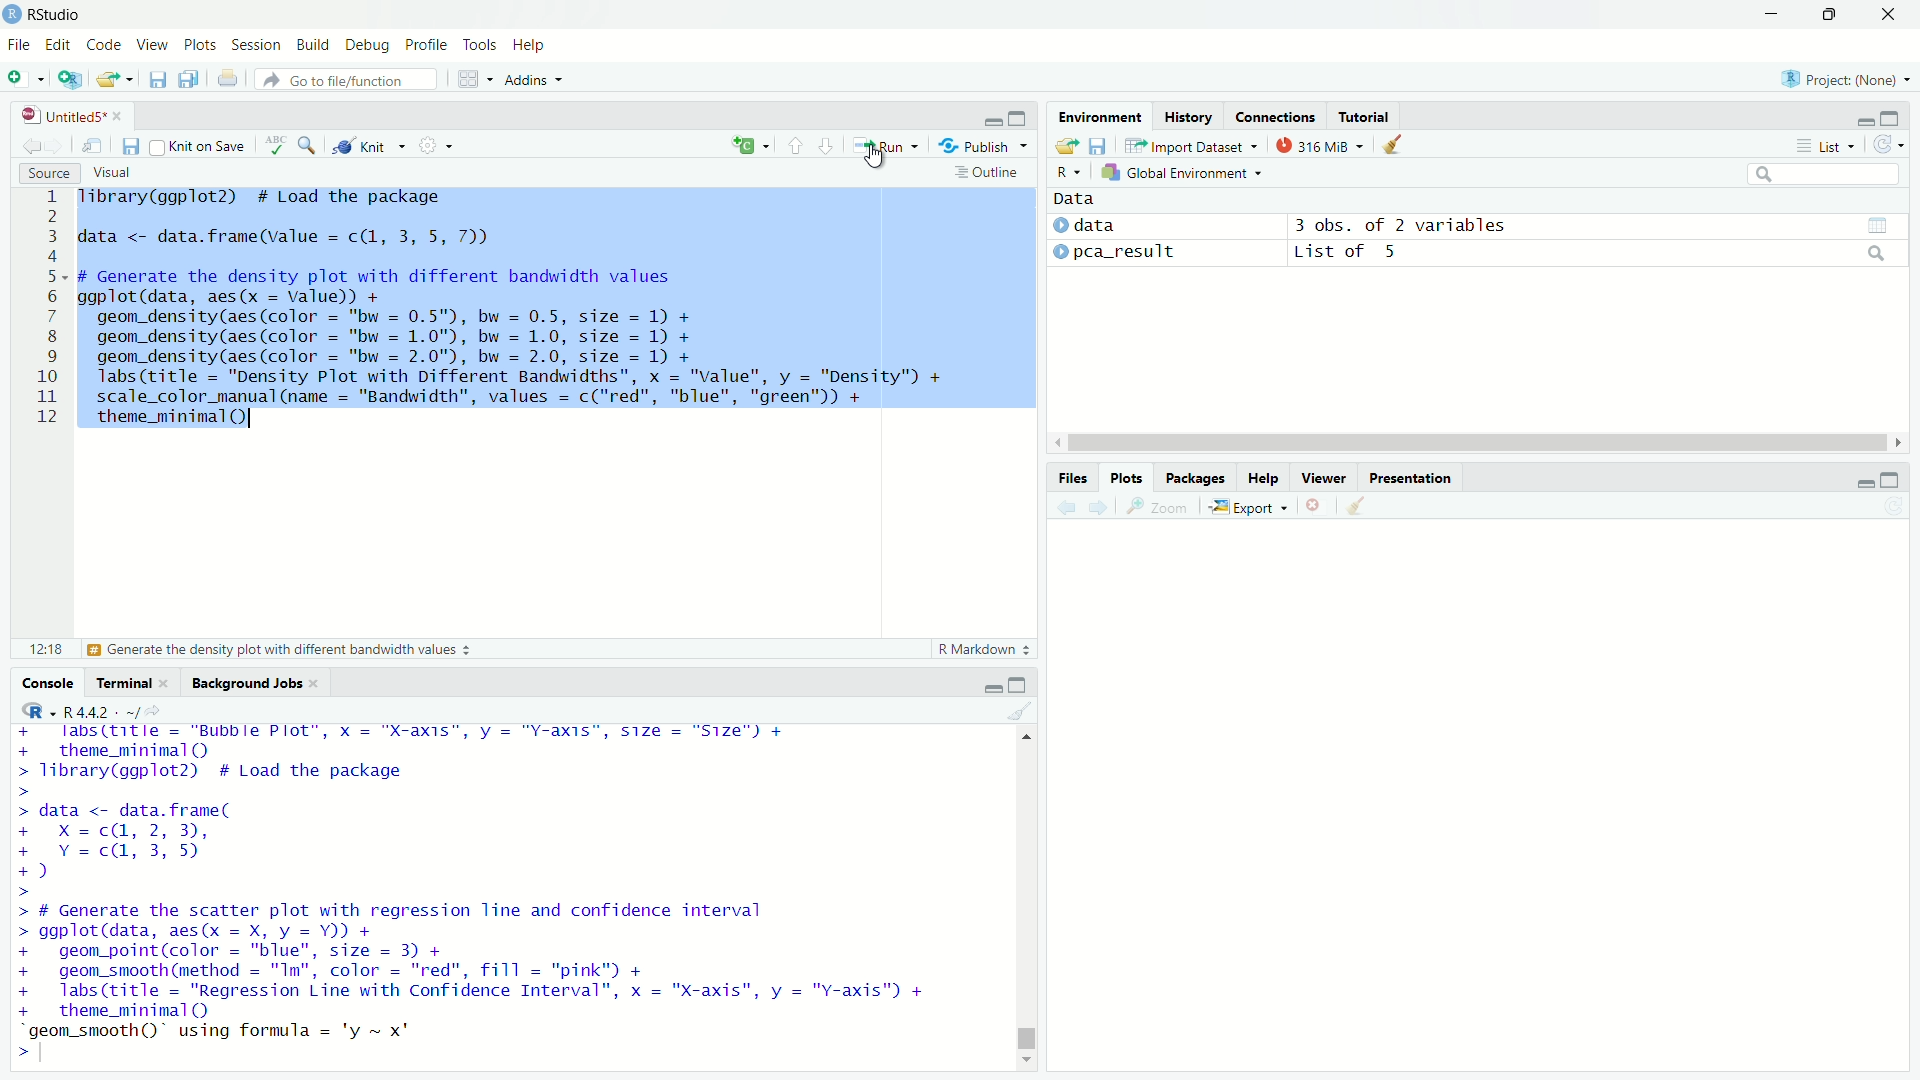 The height and width of the screenshot is (1080, 1920). What do you see at coordinates (1394, 145) in the screenshot?
I see `Clear objects from workspace` at bounding box center [1394, 145].